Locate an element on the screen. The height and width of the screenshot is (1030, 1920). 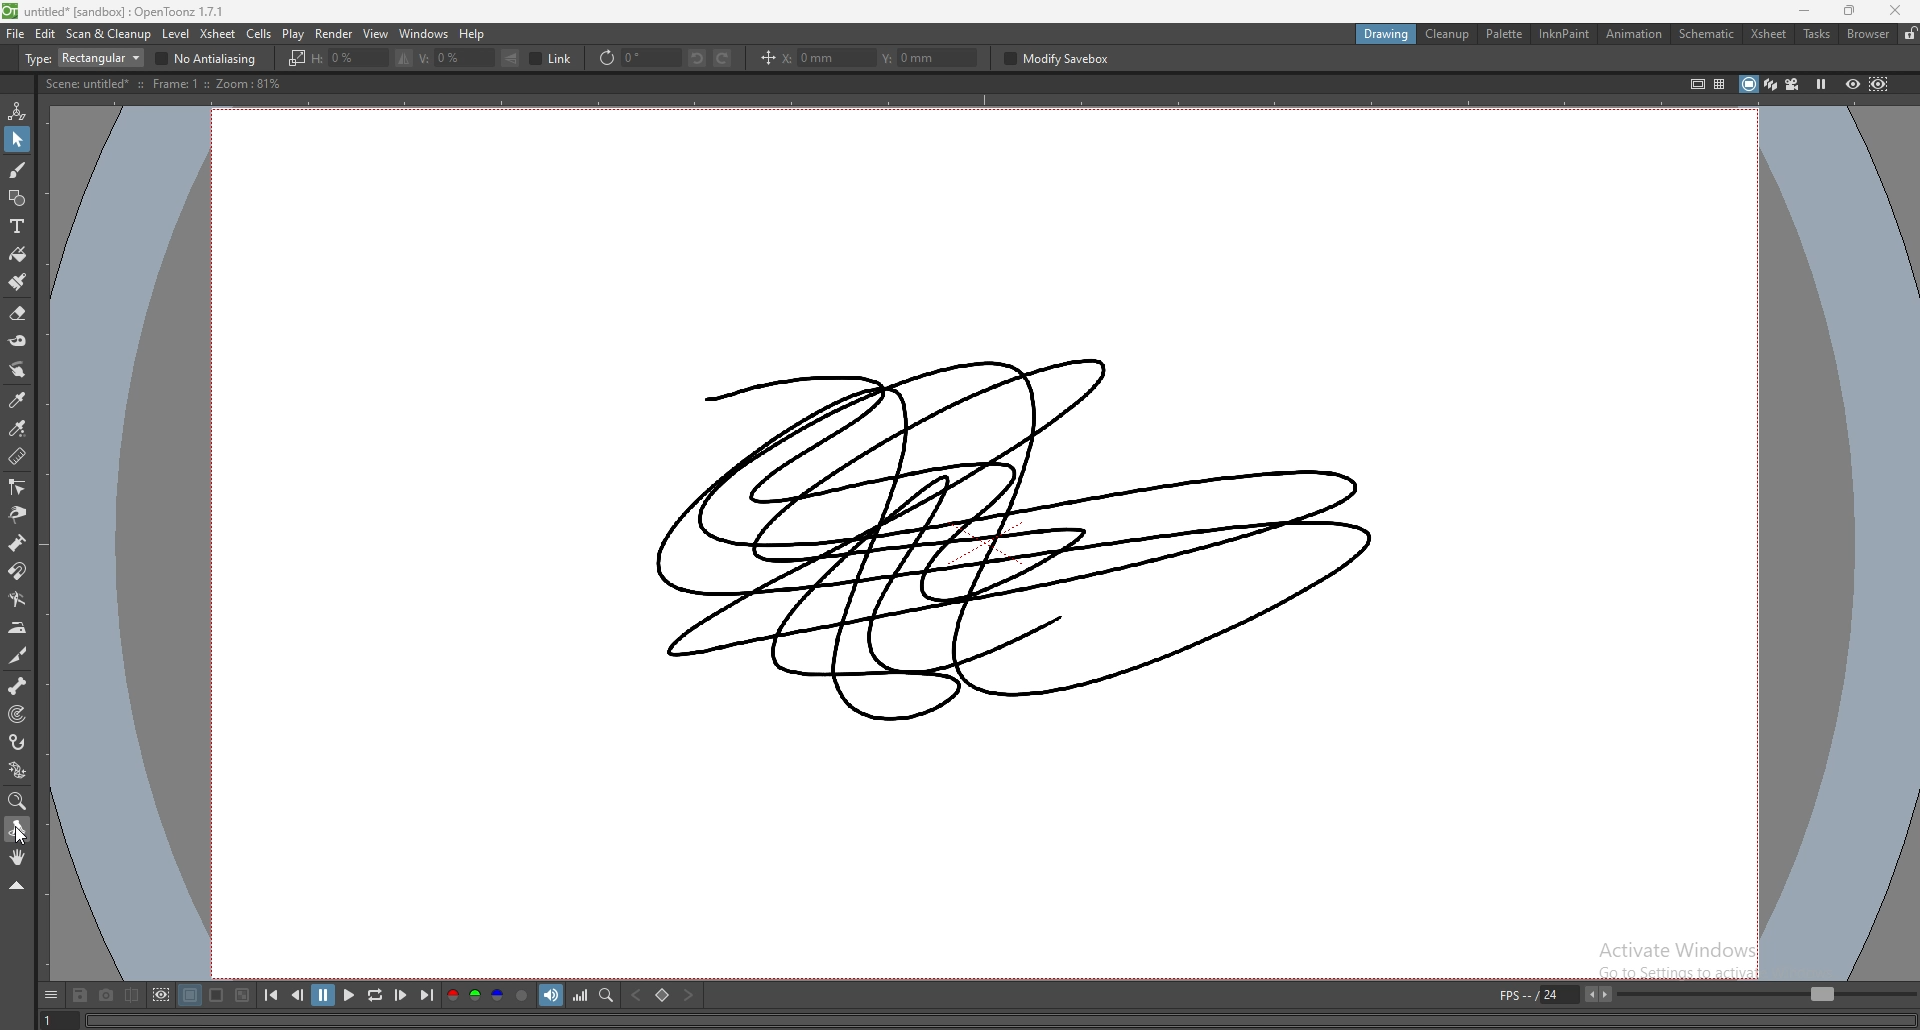
view is located at coordinates (376, 33).